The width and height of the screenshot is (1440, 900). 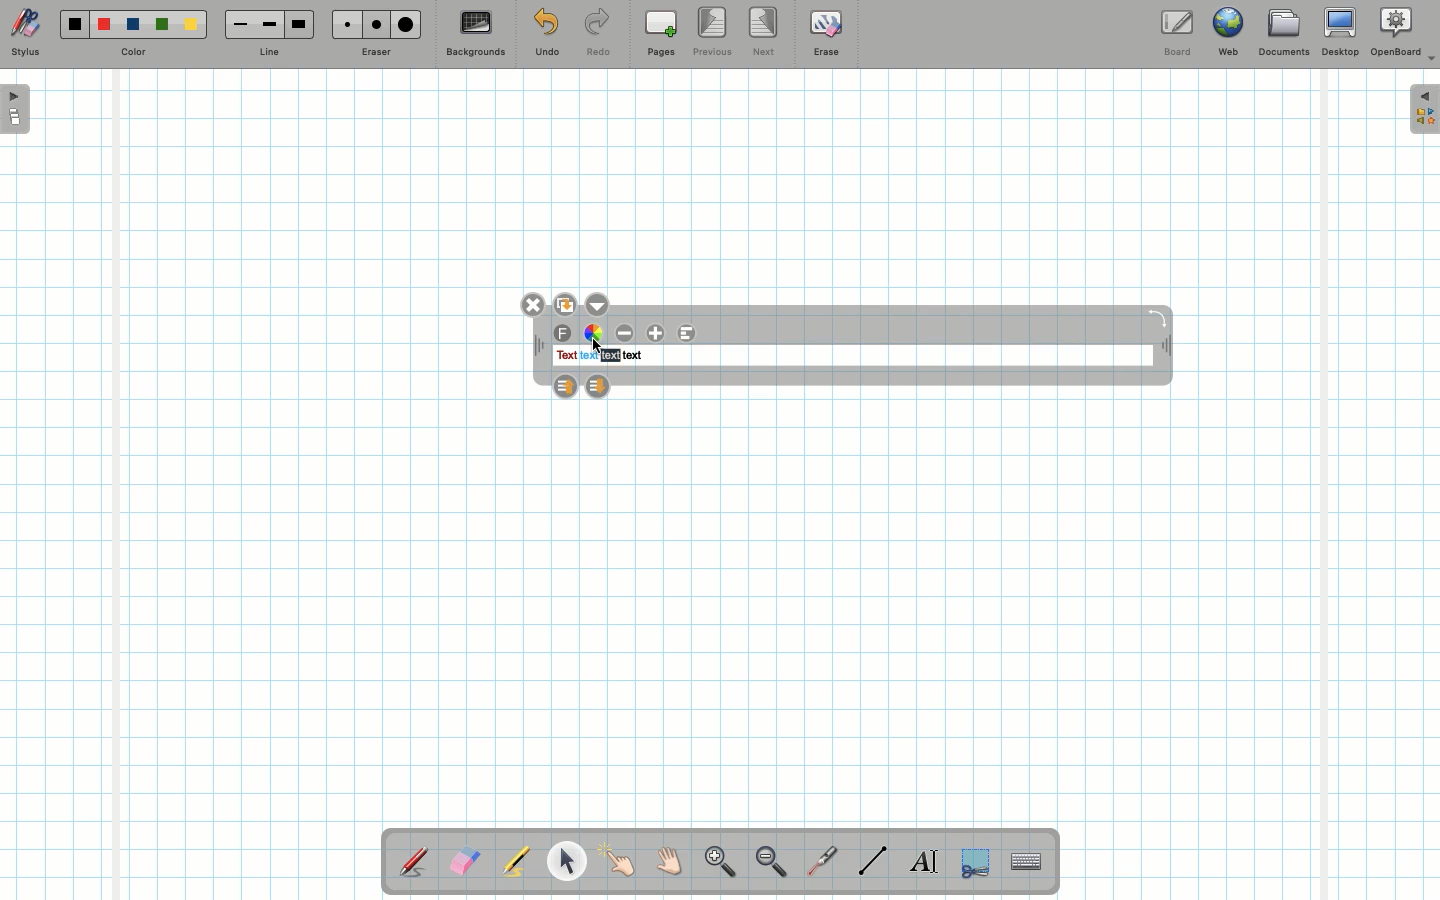 What do you see at coordinates (564, 302) in the screenshot?
I see `Duplicate` at bounding box center [564, 302].